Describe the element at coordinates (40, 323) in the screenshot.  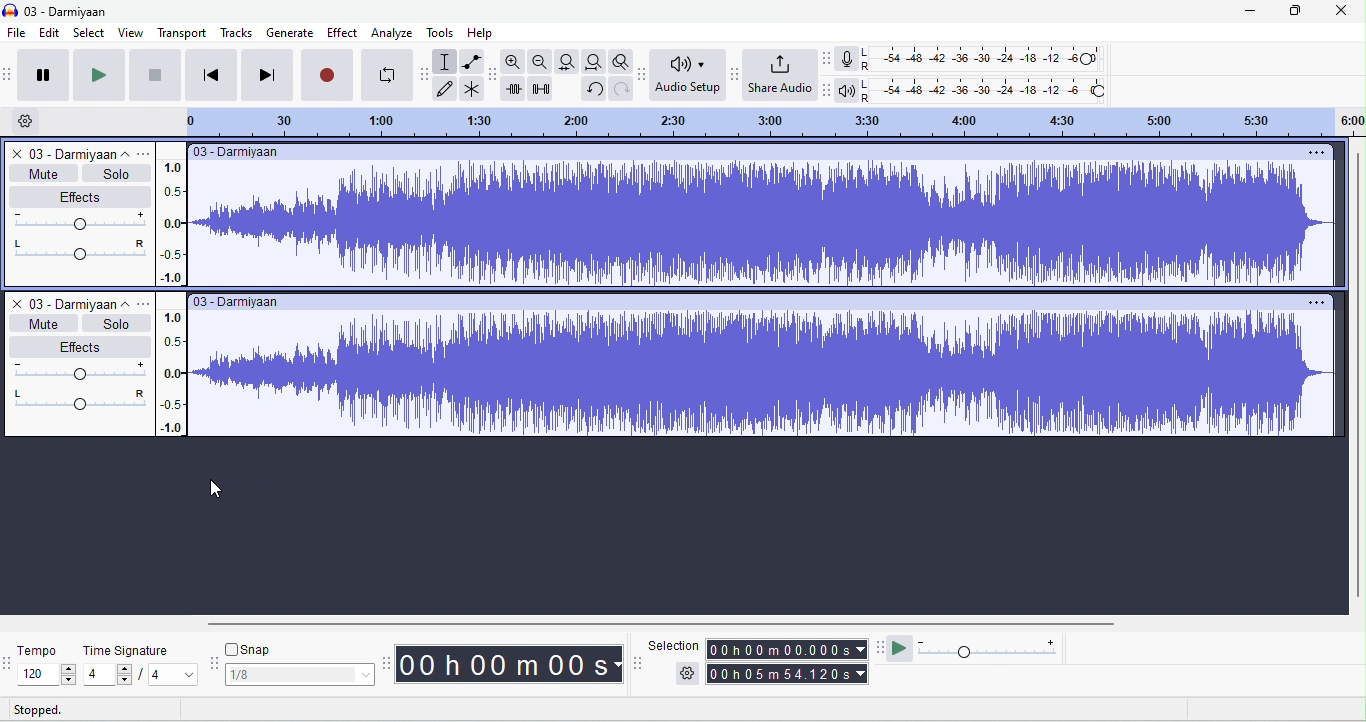
I see `mute` at that location.